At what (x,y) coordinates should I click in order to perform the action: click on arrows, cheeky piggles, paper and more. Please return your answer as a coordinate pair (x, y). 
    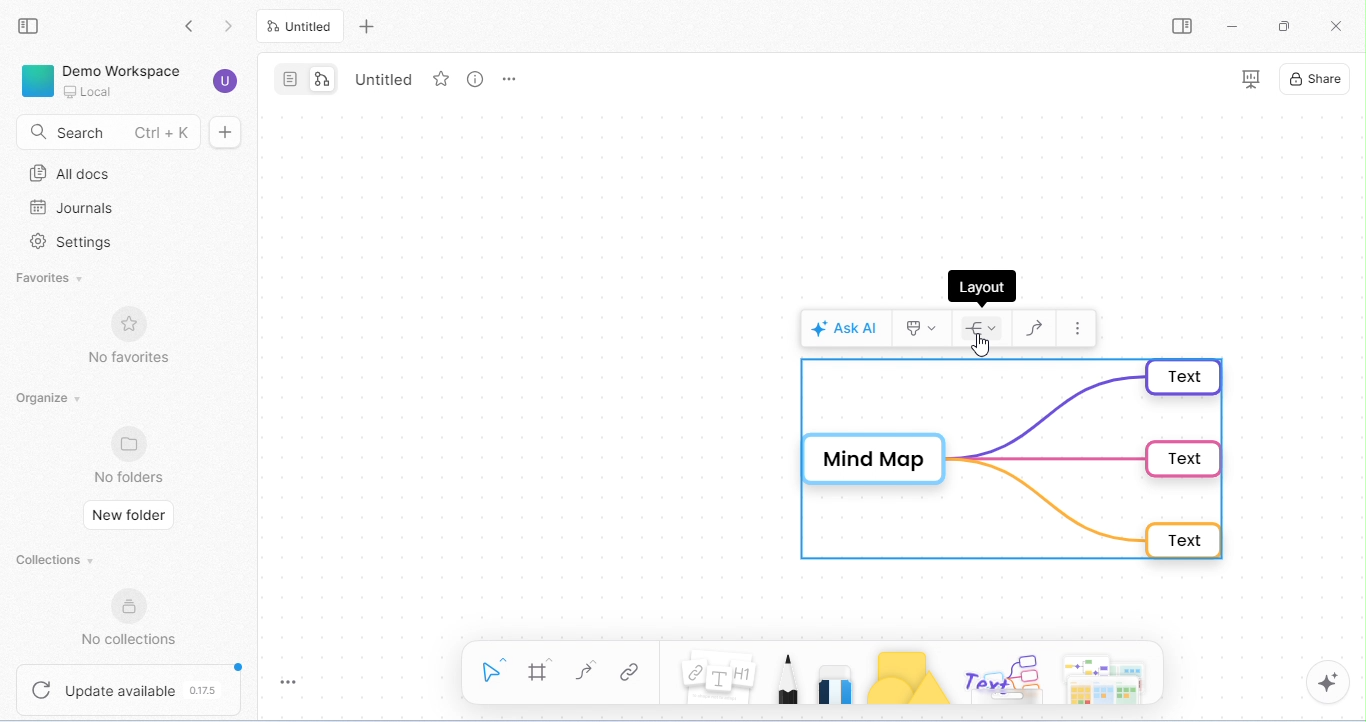
    Looking at the image, I should click on (1101, 677).